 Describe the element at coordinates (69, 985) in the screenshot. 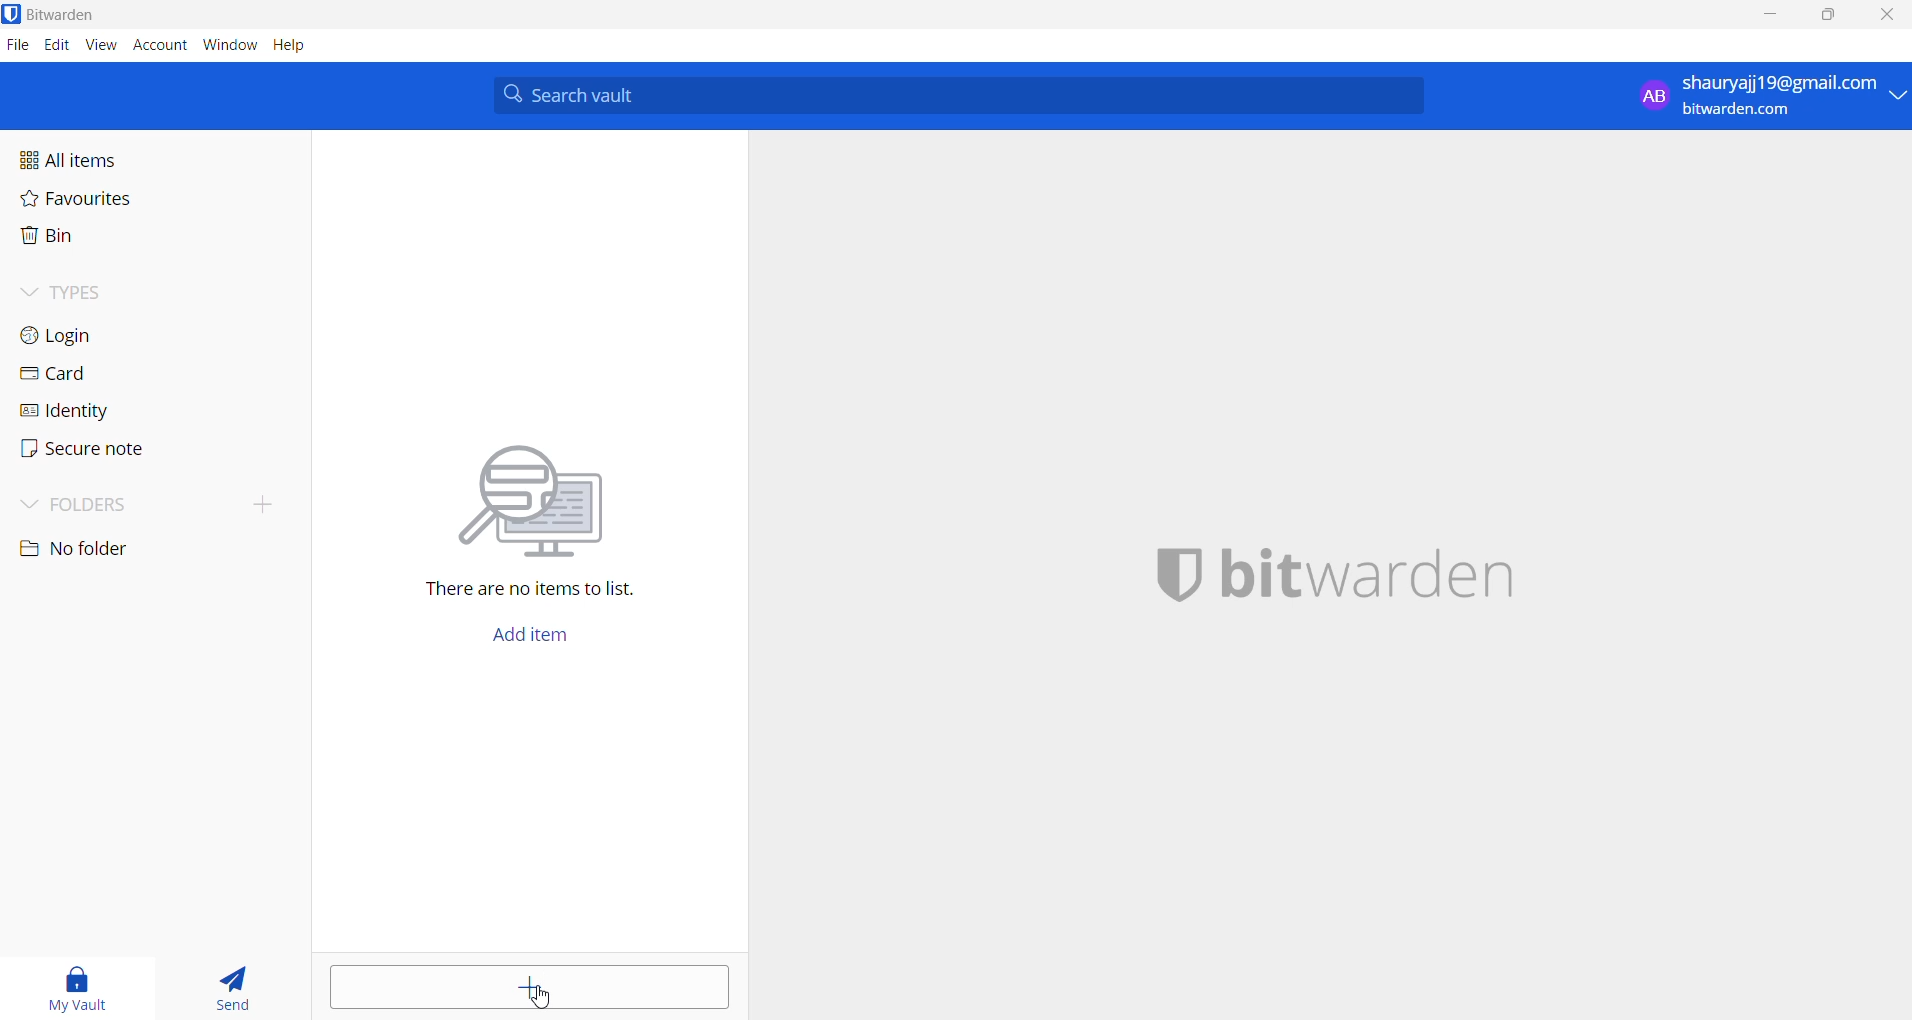

I see `my vault` at that location.